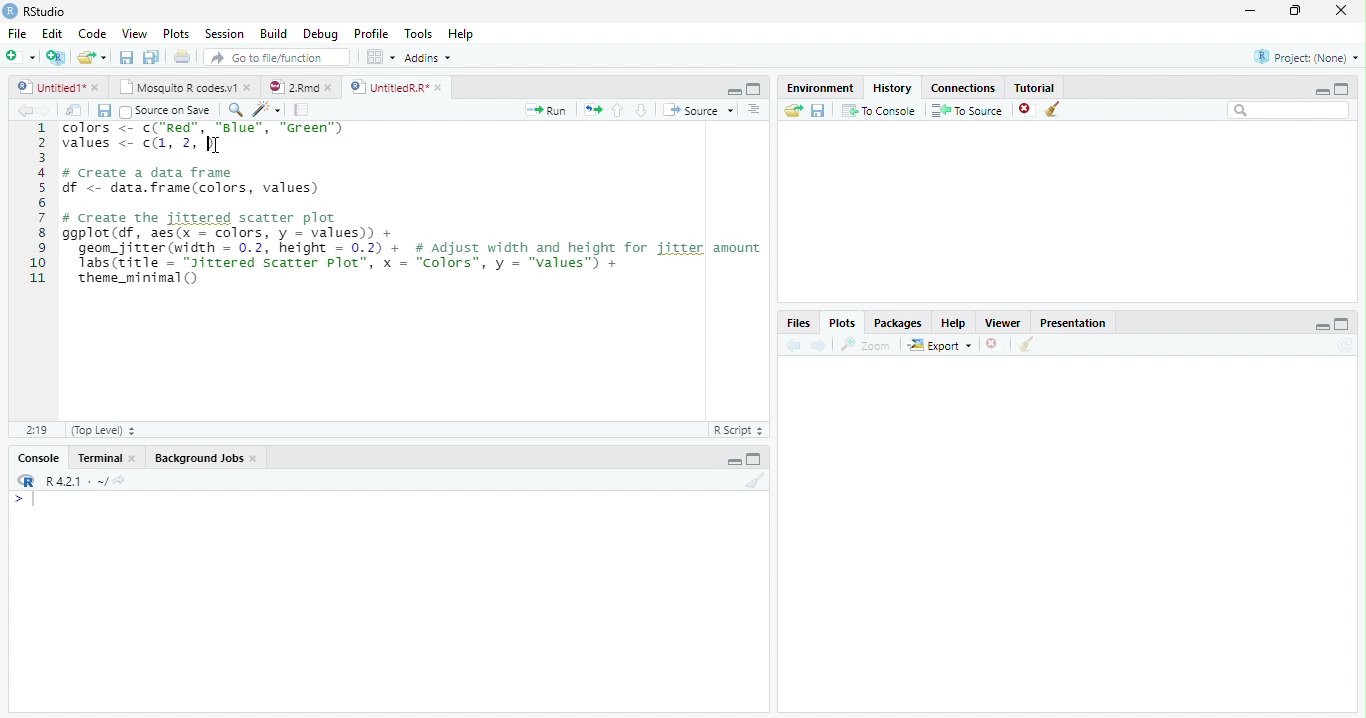  What do you see at coordinates (733, 462) in the screenshot?
I see `Minimize` at bounding box center [733, 462].